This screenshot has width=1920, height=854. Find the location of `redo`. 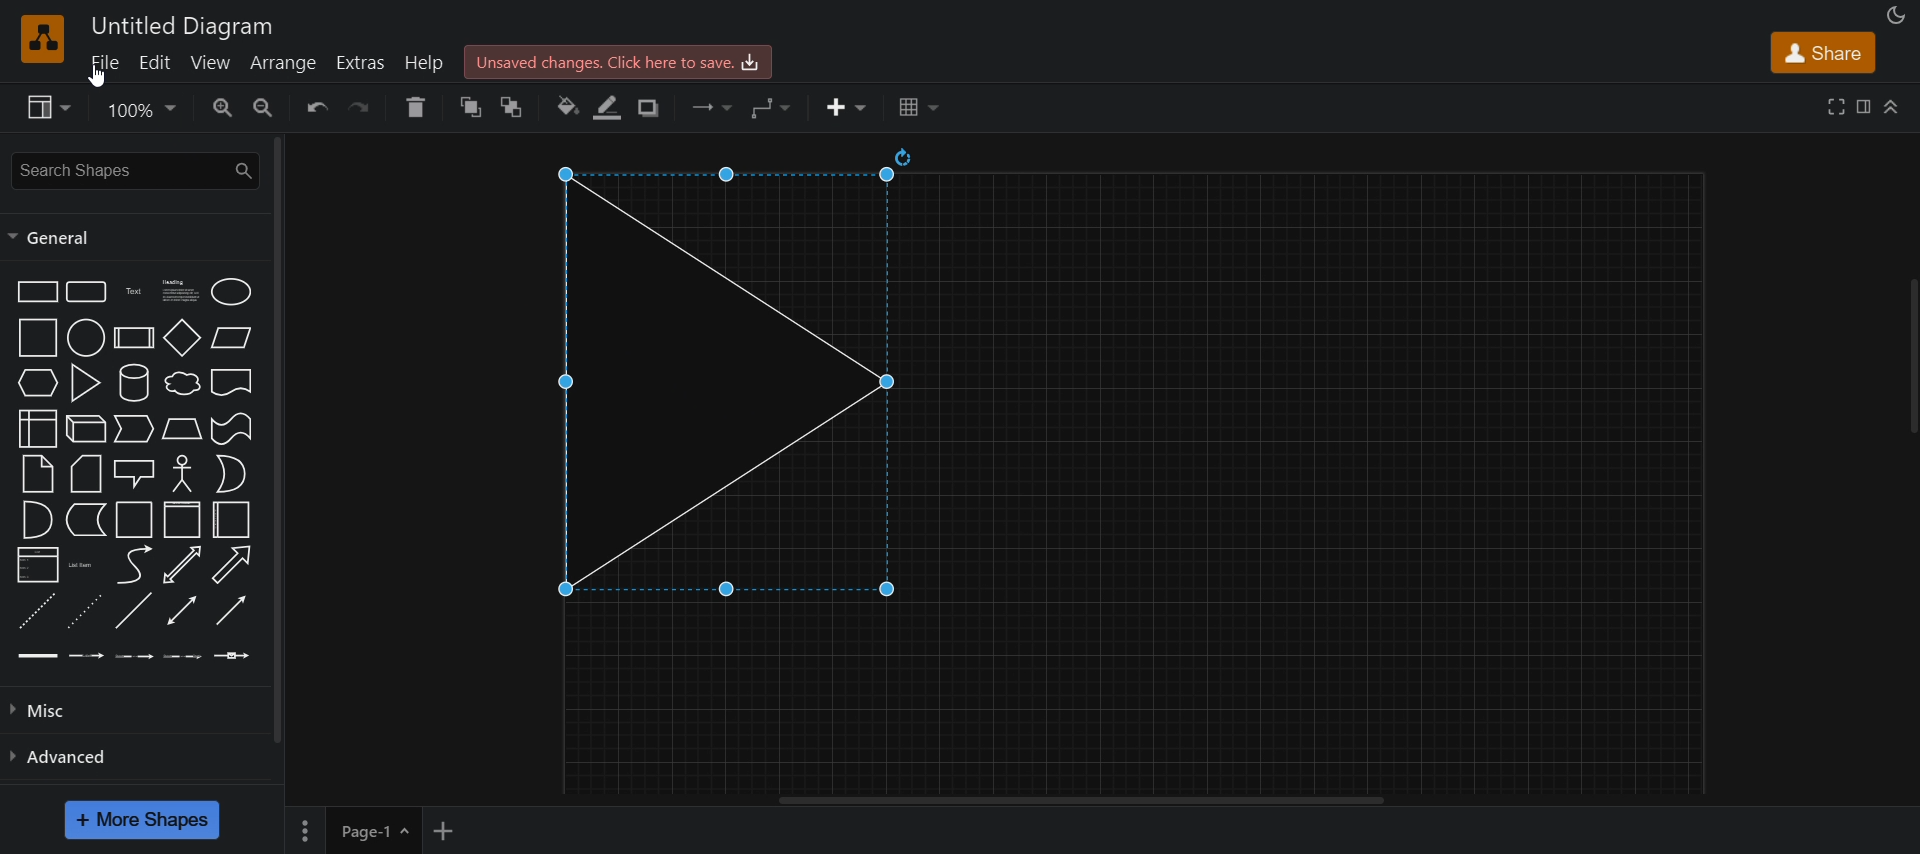

redo is located at coordinates (370, 106).